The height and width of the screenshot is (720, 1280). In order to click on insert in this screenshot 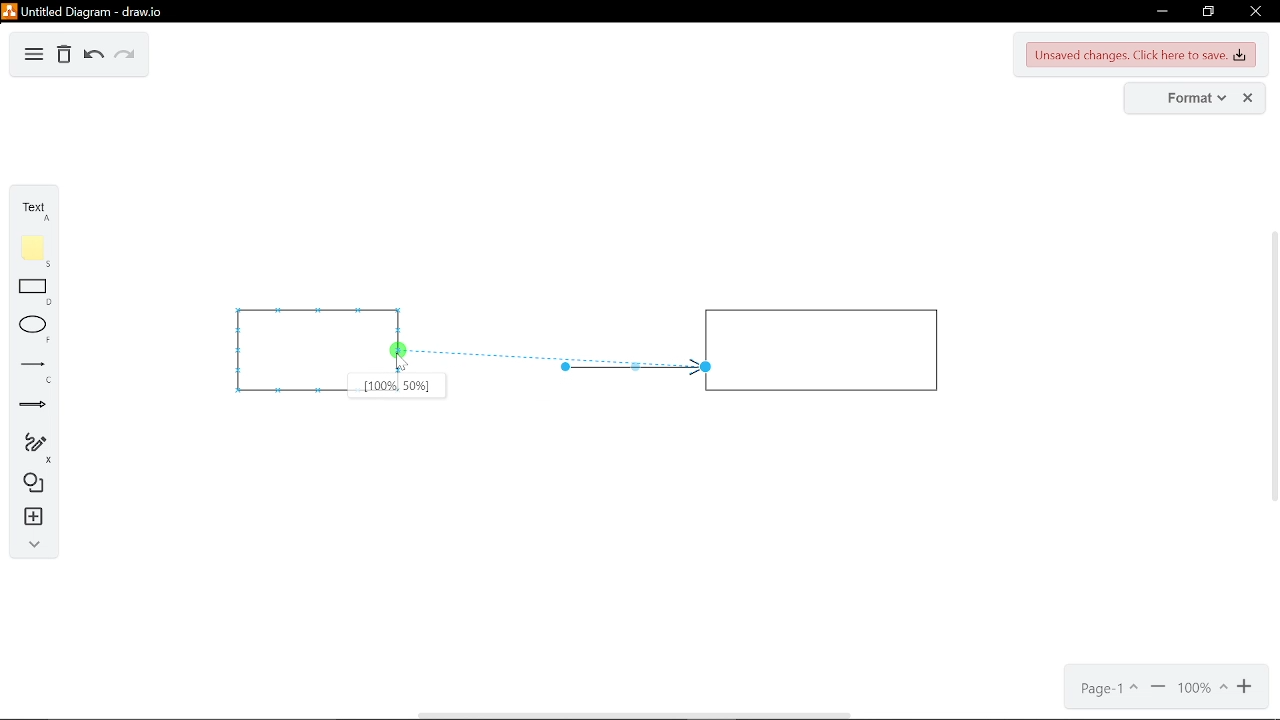, I will do `click(32, 517)`.